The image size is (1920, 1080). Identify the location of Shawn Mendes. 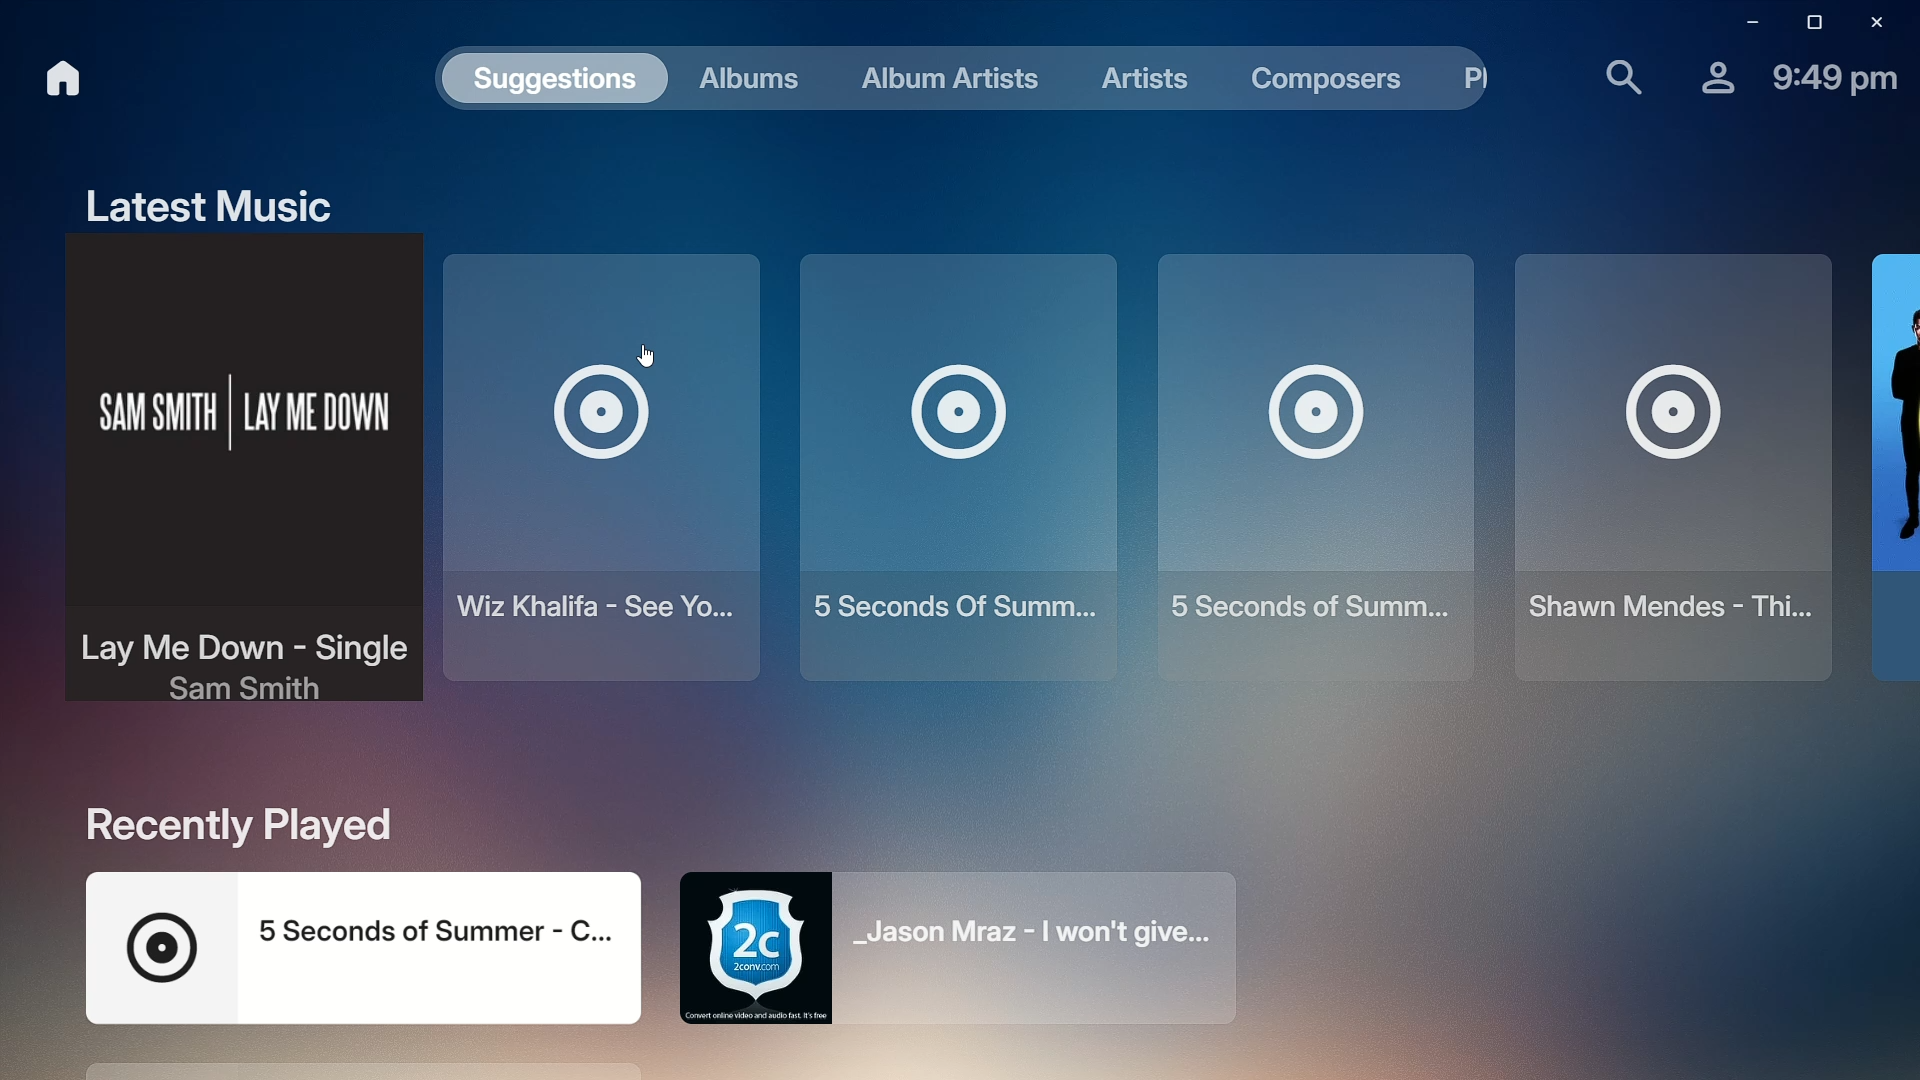
(1662, 466).